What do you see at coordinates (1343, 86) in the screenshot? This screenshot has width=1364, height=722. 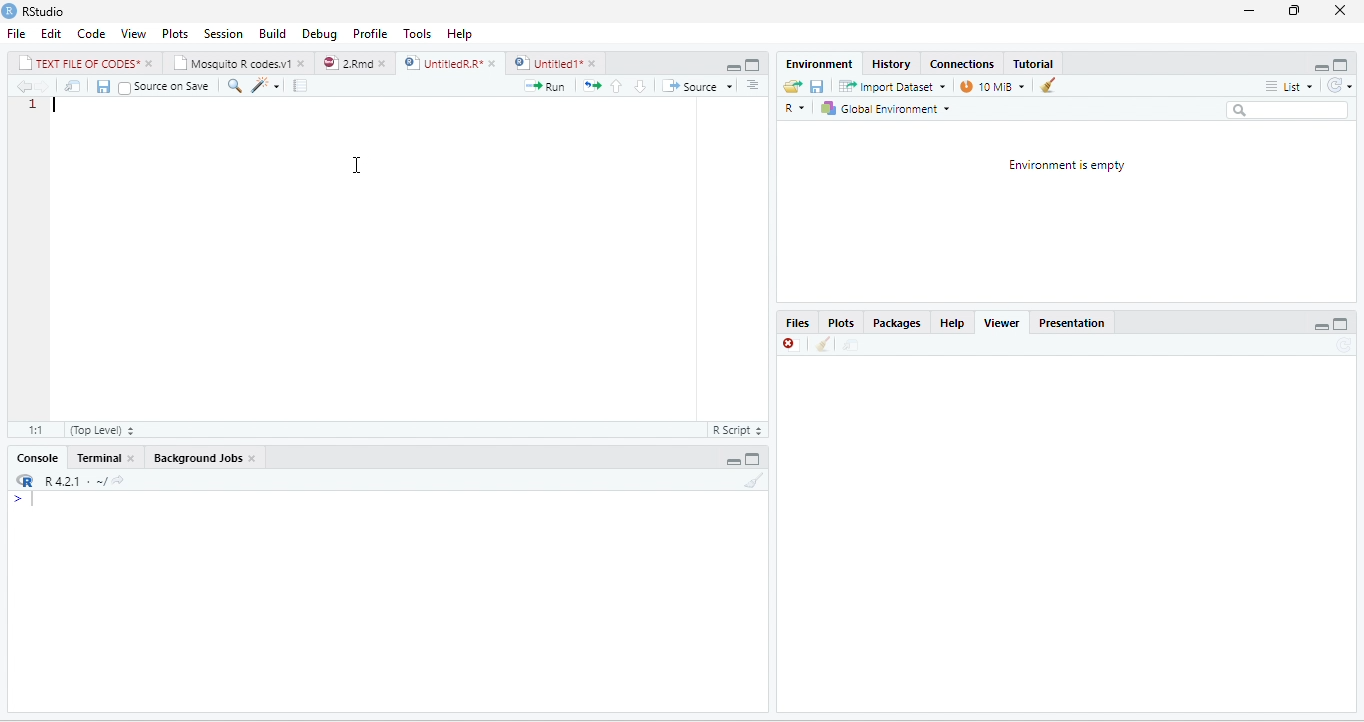 I see `refresh` at bounding box center [1343, 86].